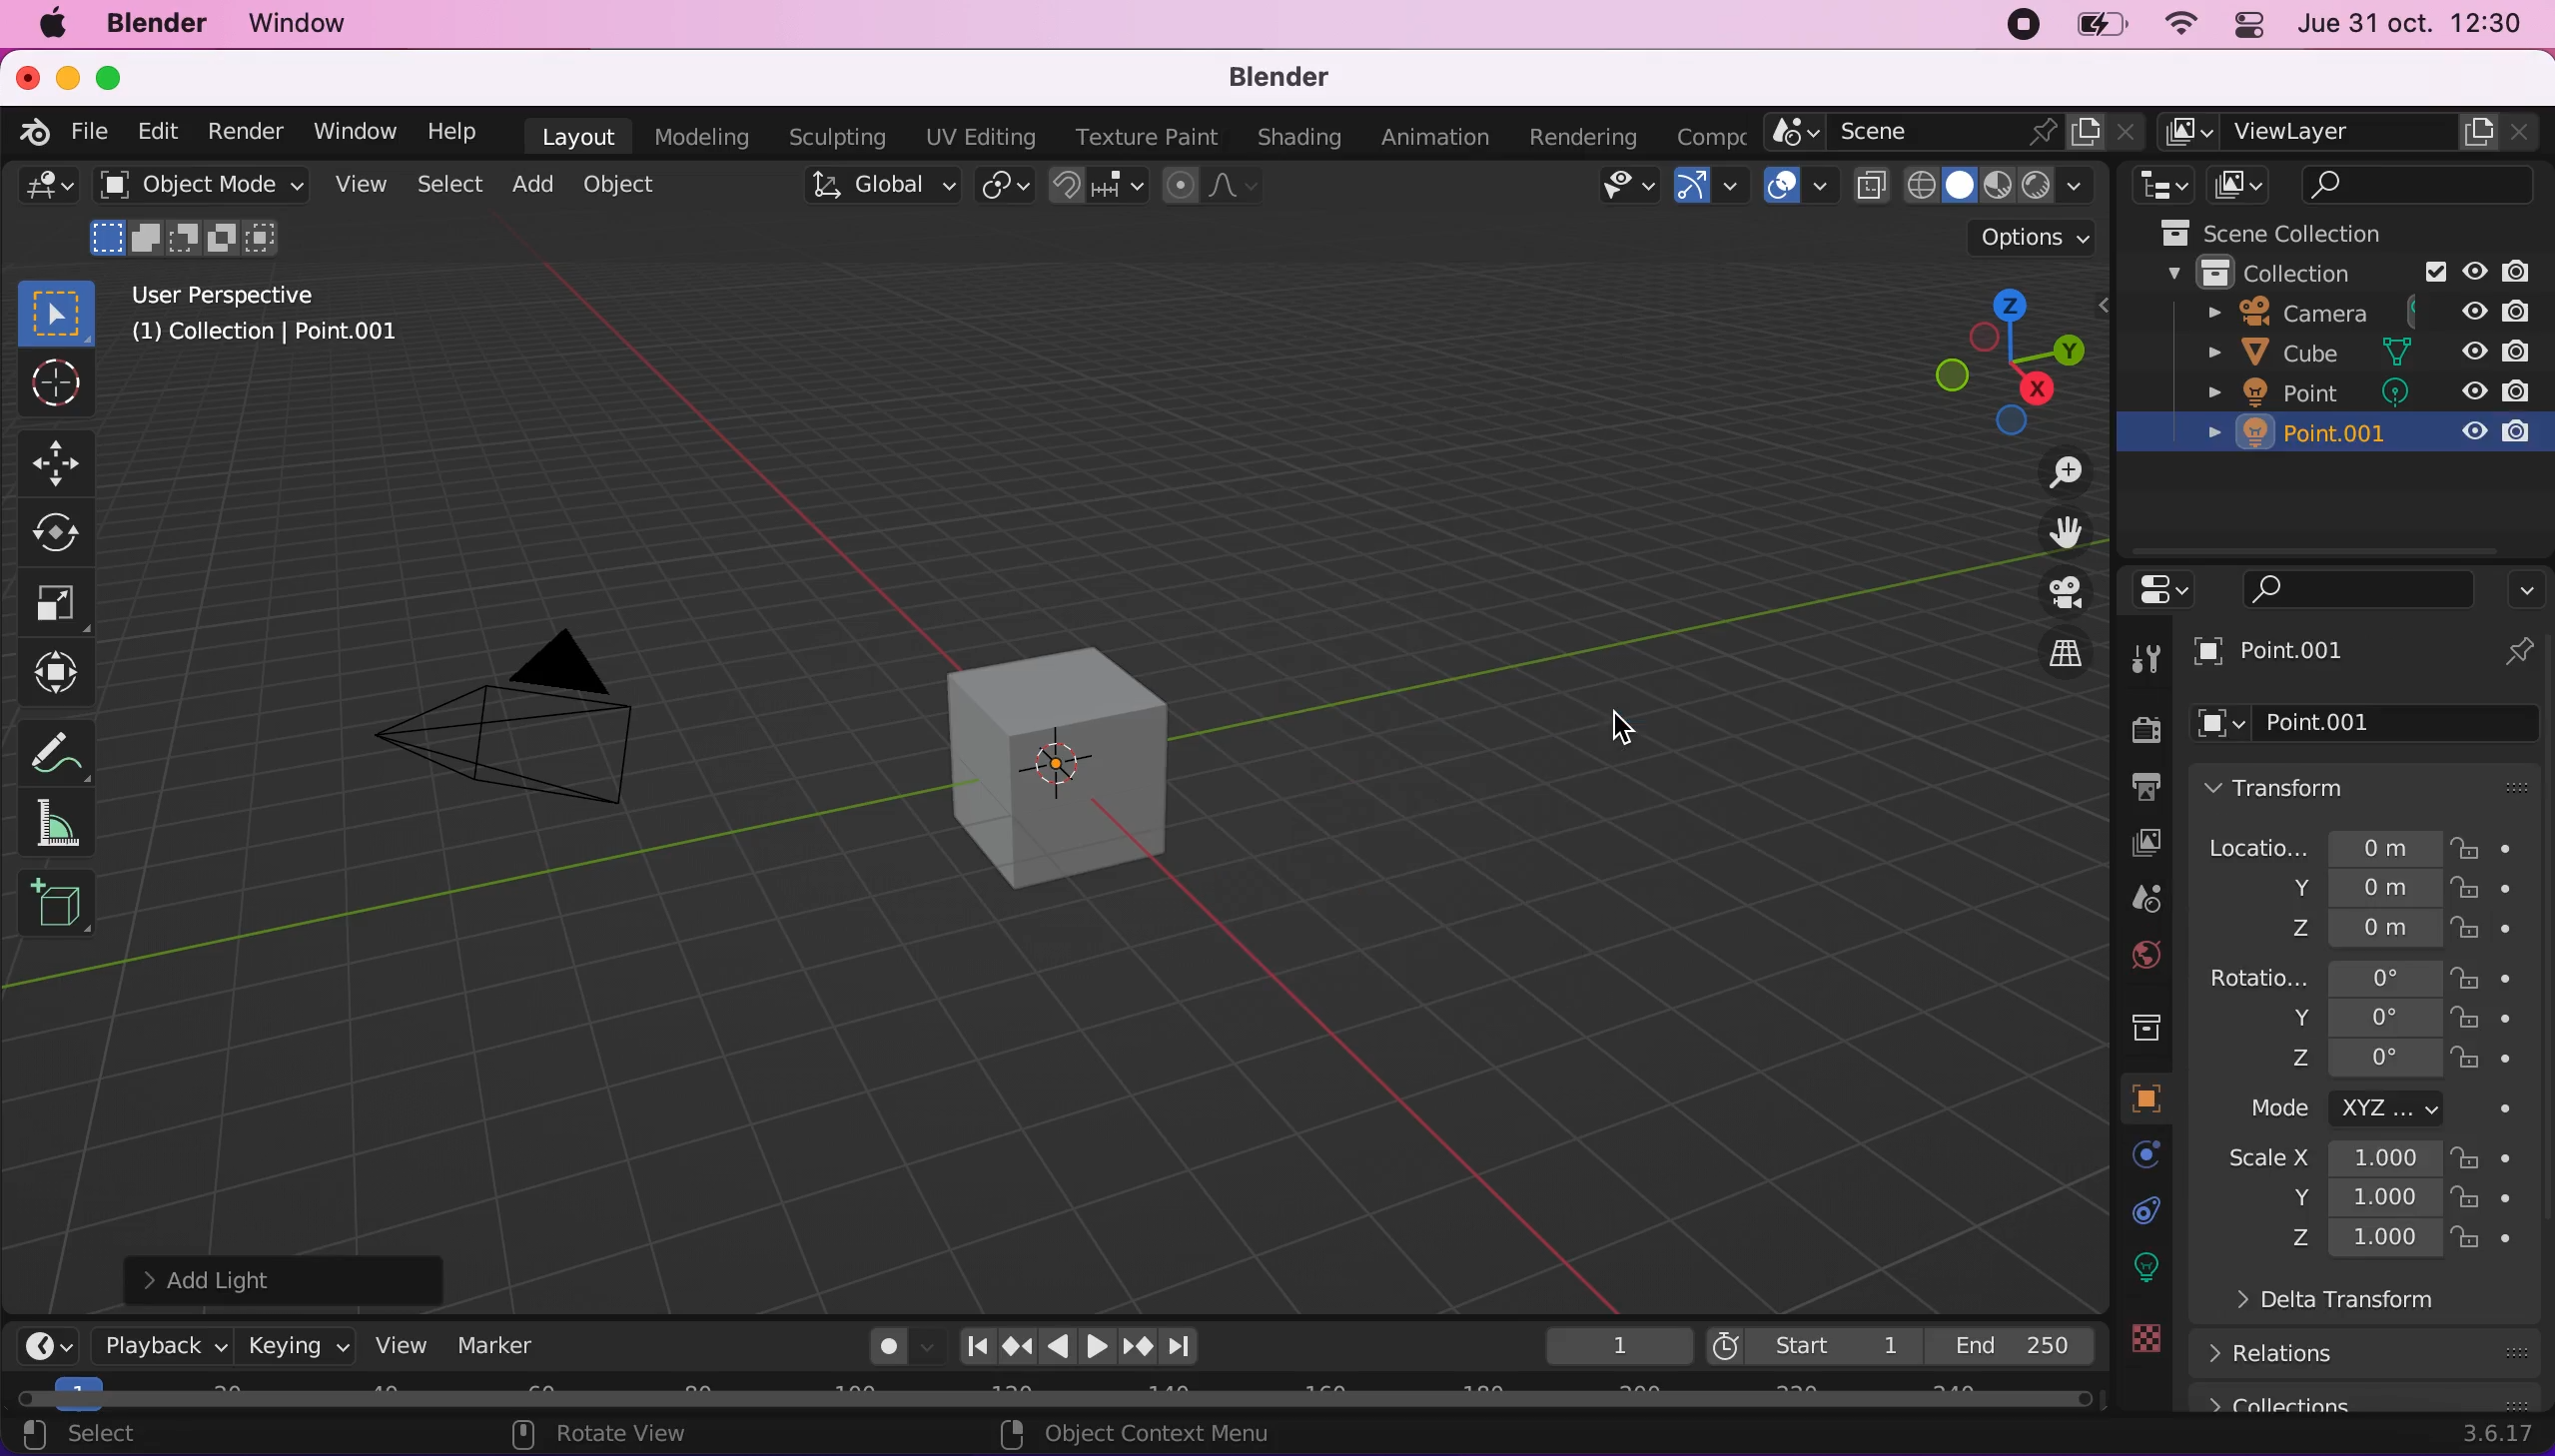  Describe the element at coordinates (2526, 269) in the screenshot. I see `disable in renders` at that location.